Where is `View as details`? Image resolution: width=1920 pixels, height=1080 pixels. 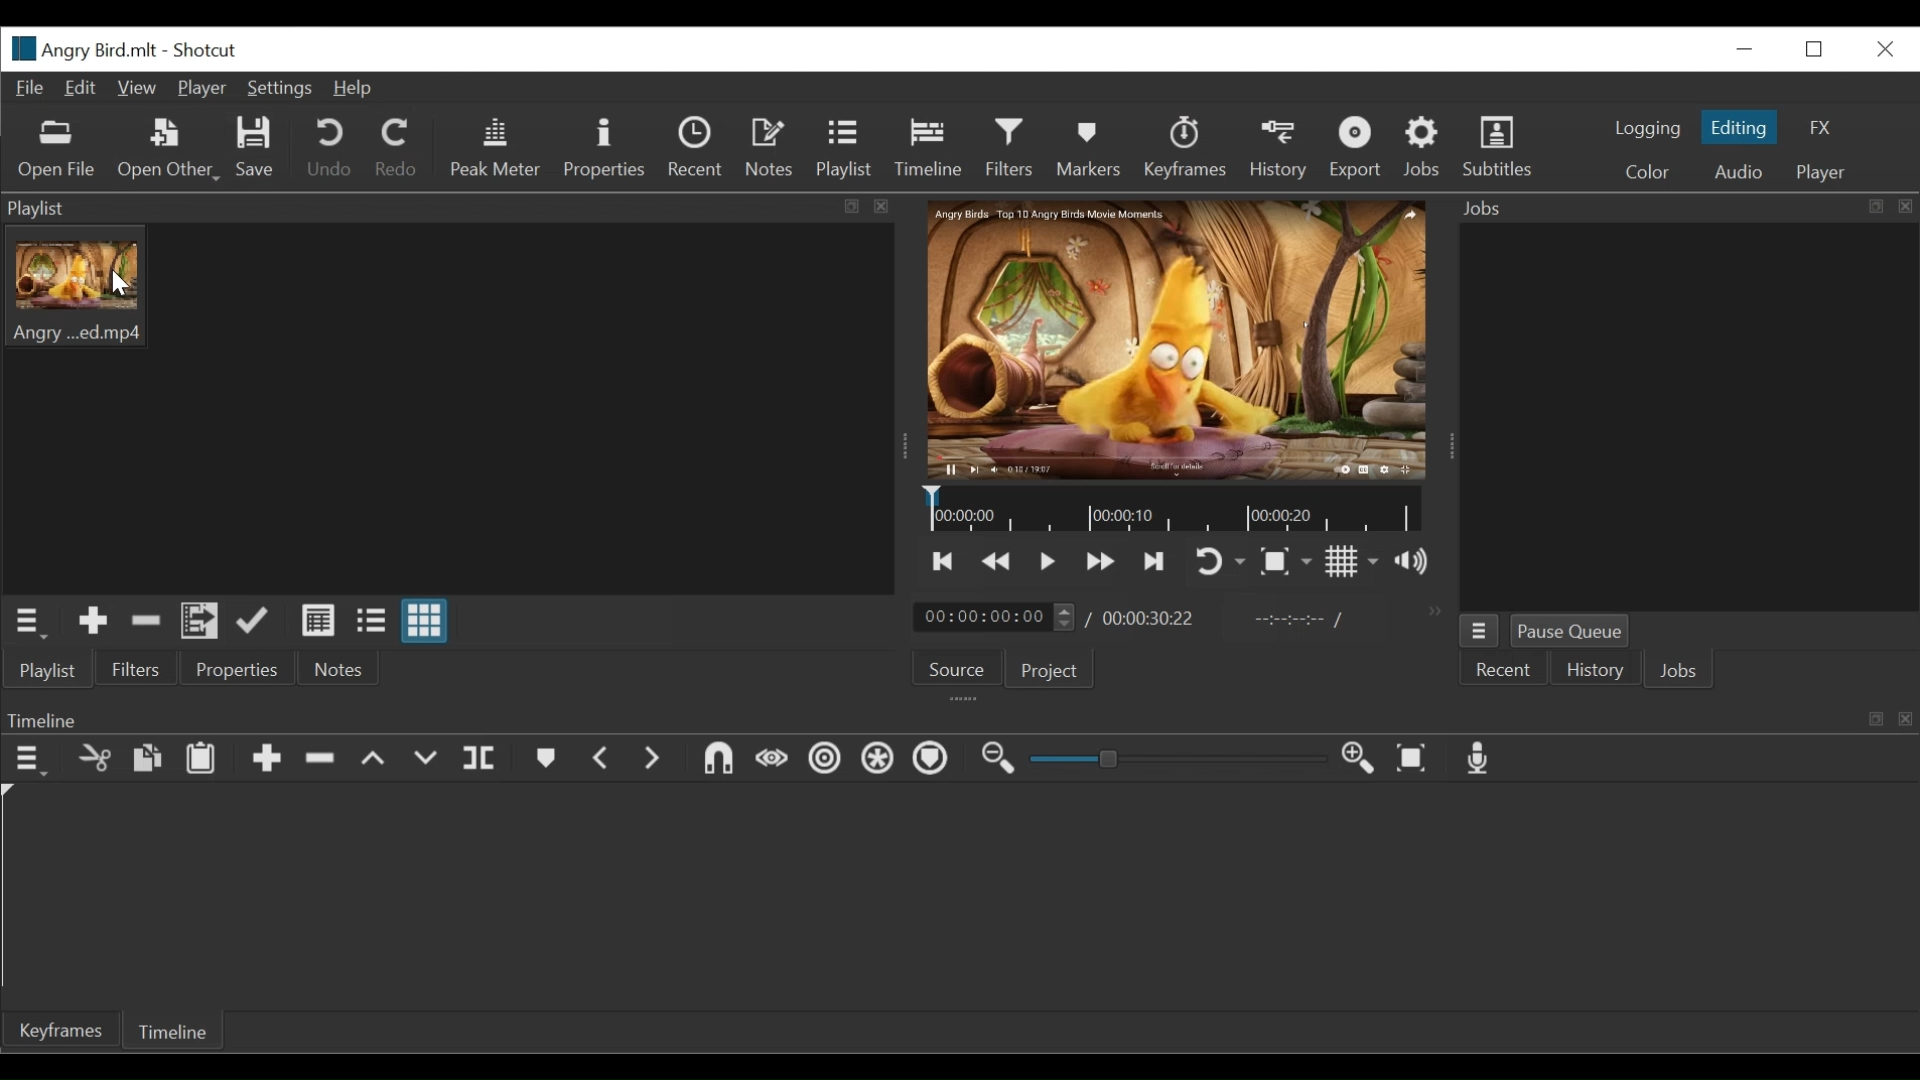
View as details is located at coordinates (319, 620).